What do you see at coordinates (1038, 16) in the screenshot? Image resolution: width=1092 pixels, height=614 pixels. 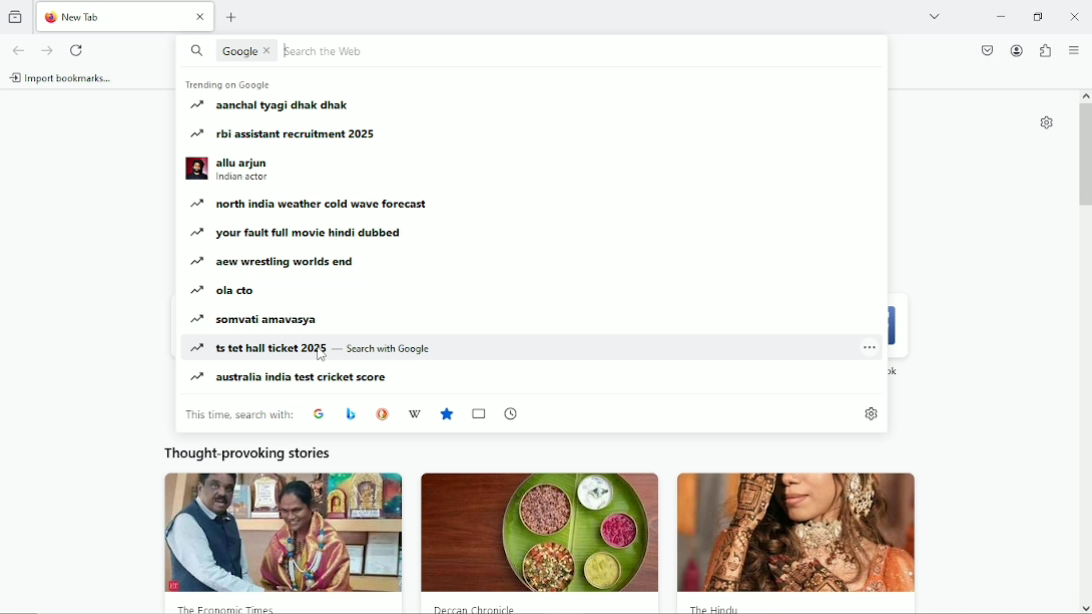 I see `restore down` at bounding box center [1038, 16].